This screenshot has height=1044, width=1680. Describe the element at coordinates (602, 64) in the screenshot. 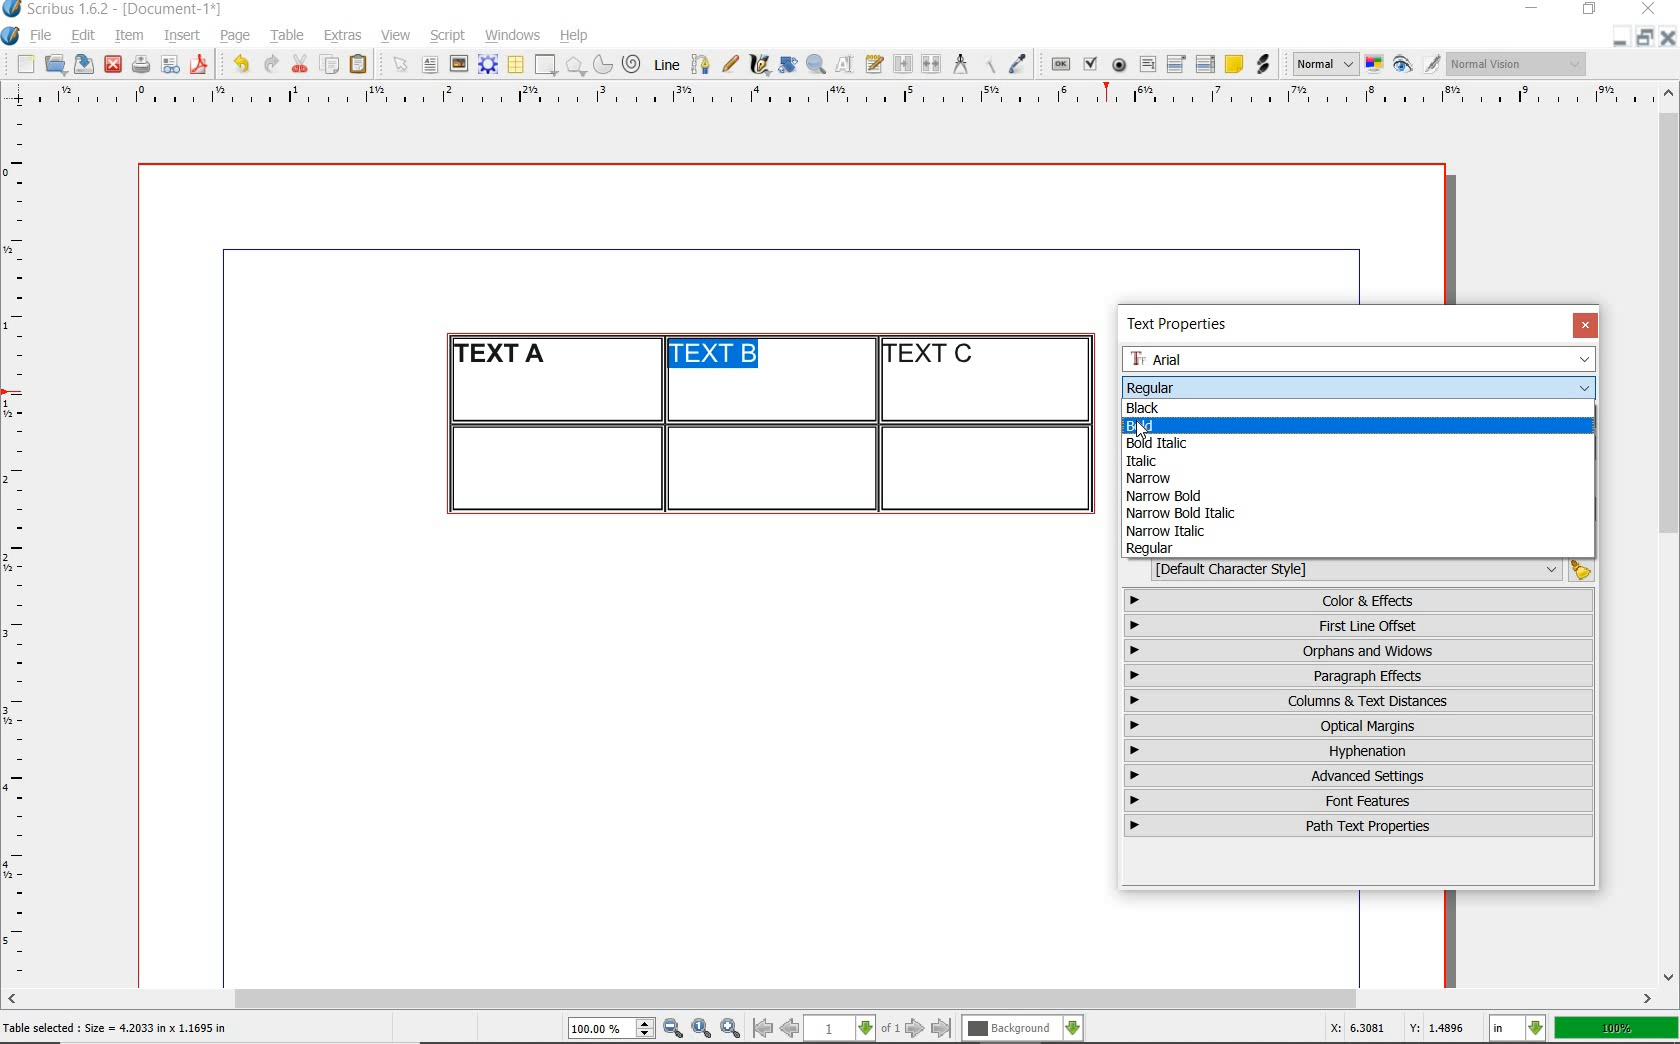

I see `arc` at that location.